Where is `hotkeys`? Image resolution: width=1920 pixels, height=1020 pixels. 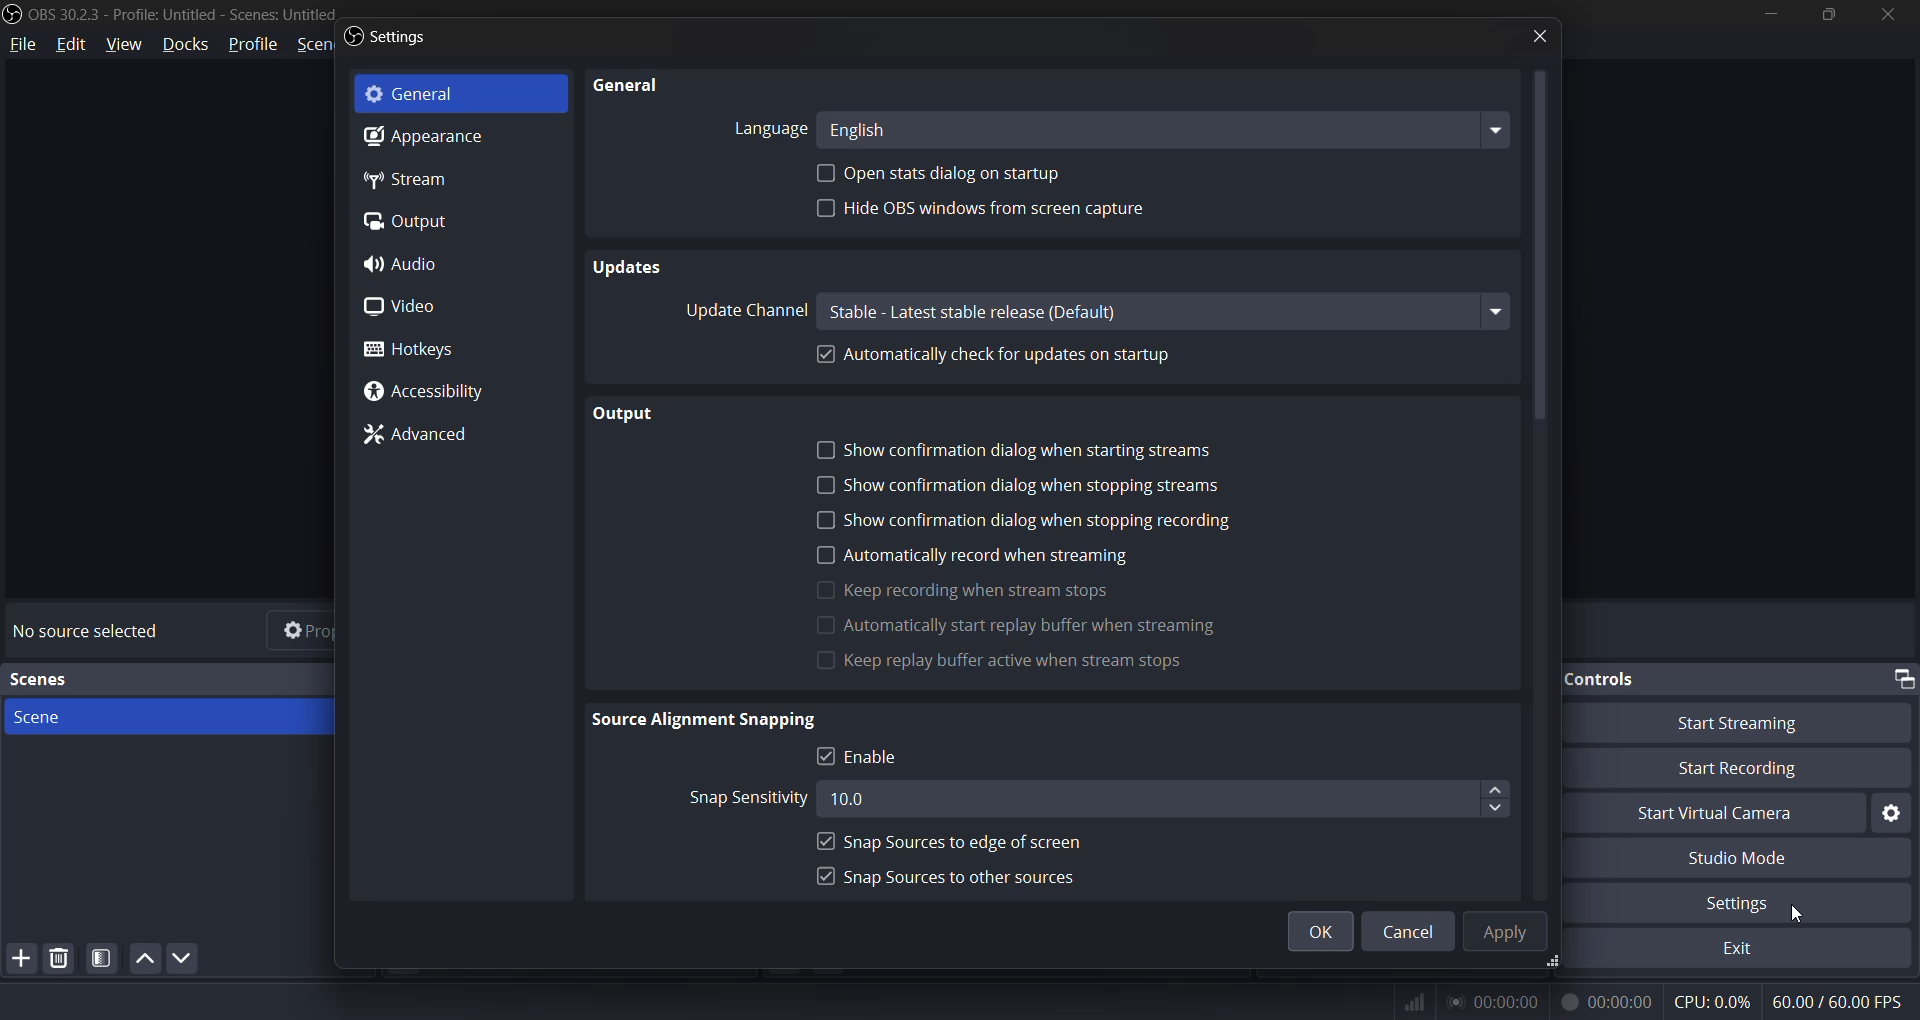
hotkeys is located at coordinates (413, 350).